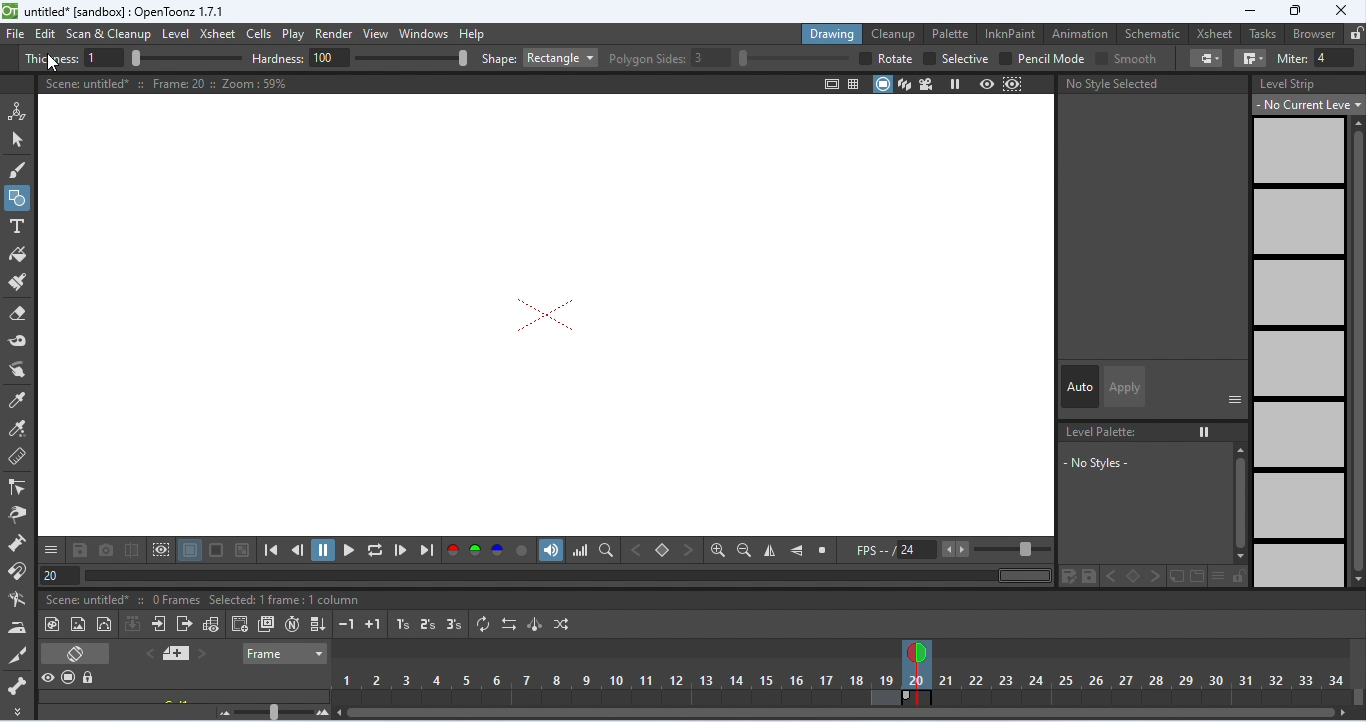 This screenshot has height=722, width=1366. What do you see at coordinates (16, 337) in the screenshot?
I see `tape` at bounding box center [16, 337].